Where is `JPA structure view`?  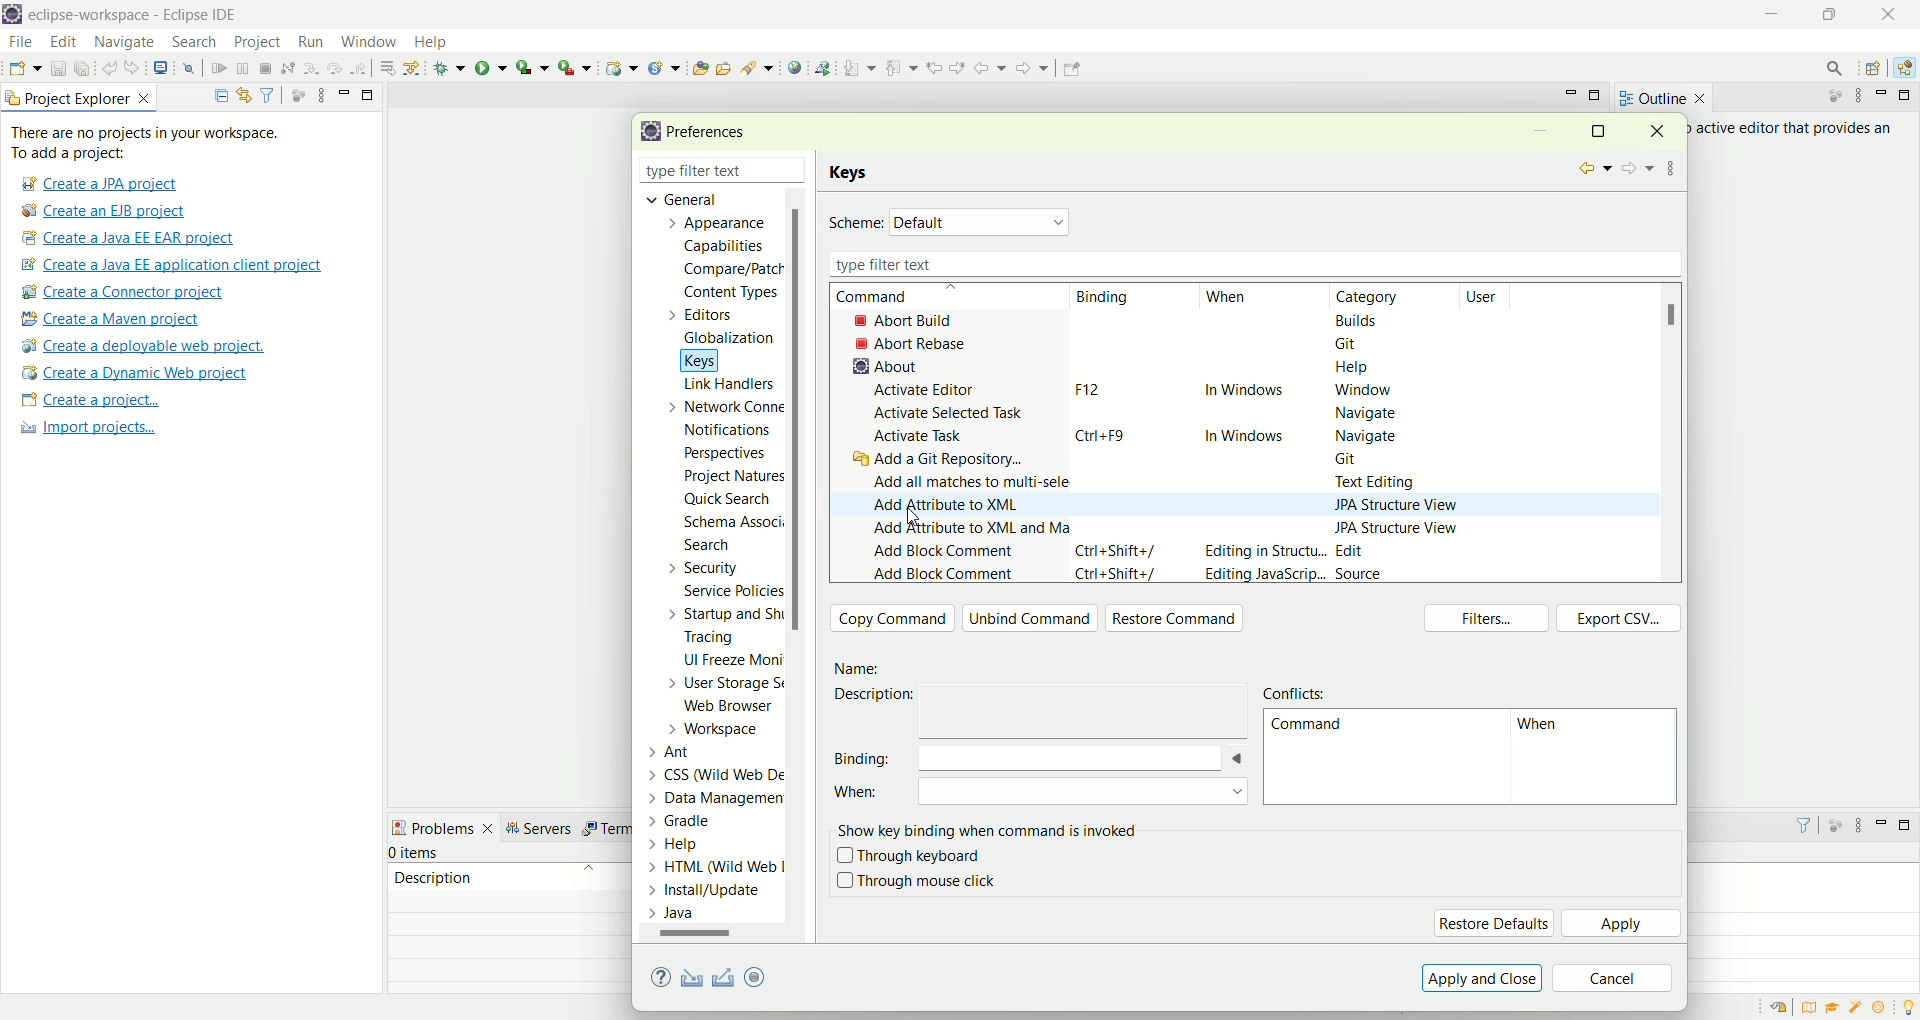 JPA structure view is located at coordinates (1397, 503).